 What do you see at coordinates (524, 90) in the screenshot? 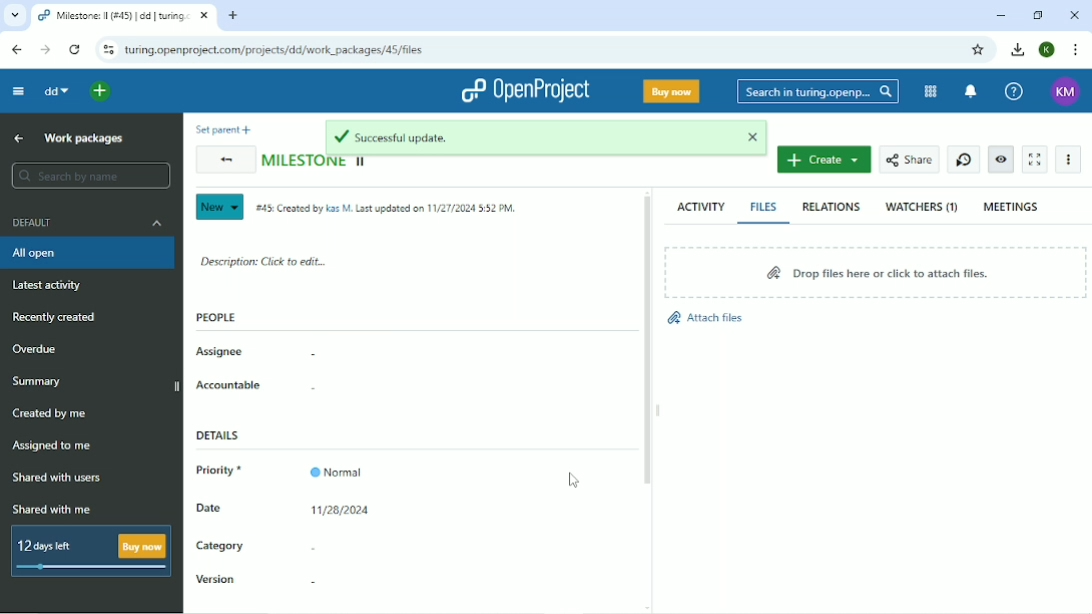
I see `OpenProject` at bounding box center [524, 90].